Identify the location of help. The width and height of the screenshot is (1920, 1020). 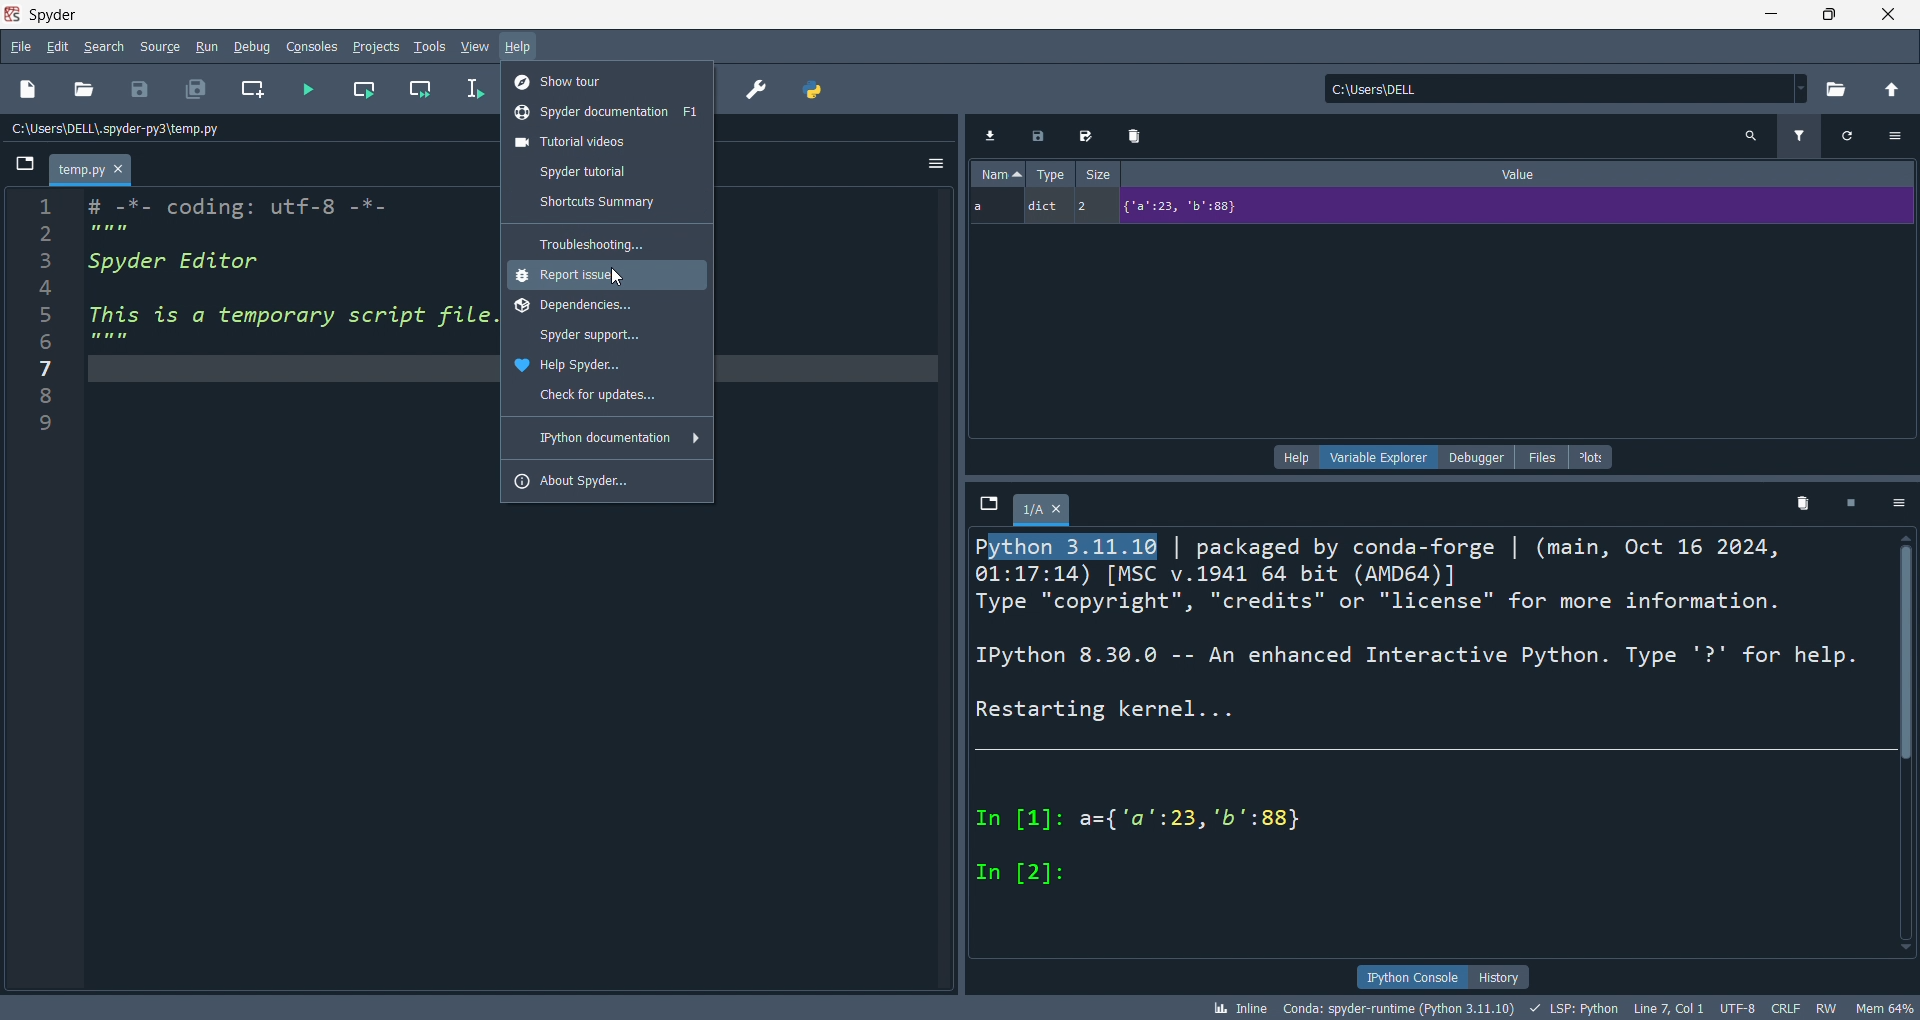
(1296, 457).